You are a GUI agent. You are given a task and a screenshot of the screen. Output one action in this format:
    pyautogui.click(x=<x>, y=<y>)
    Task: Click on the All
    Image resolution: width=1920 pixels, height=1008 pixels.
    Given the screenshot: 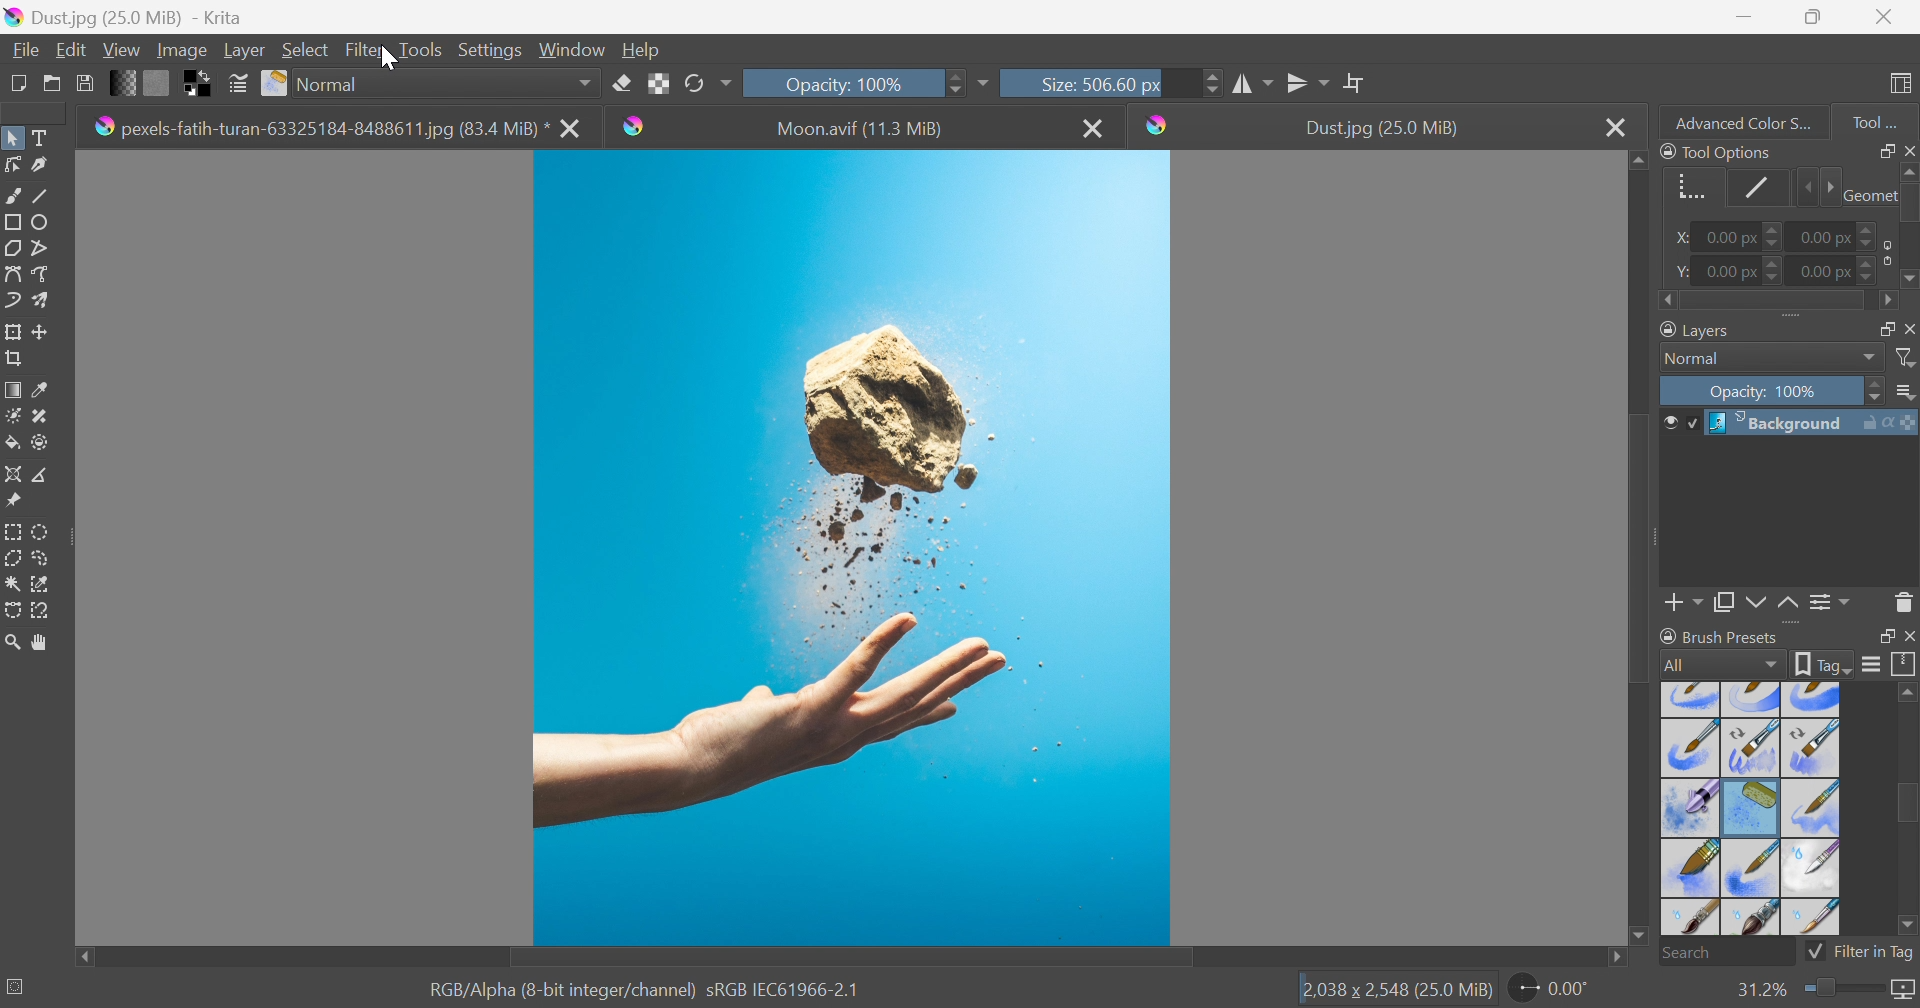 What is the action you would take?
    pyautogui.click(x=1721, y=664)
    